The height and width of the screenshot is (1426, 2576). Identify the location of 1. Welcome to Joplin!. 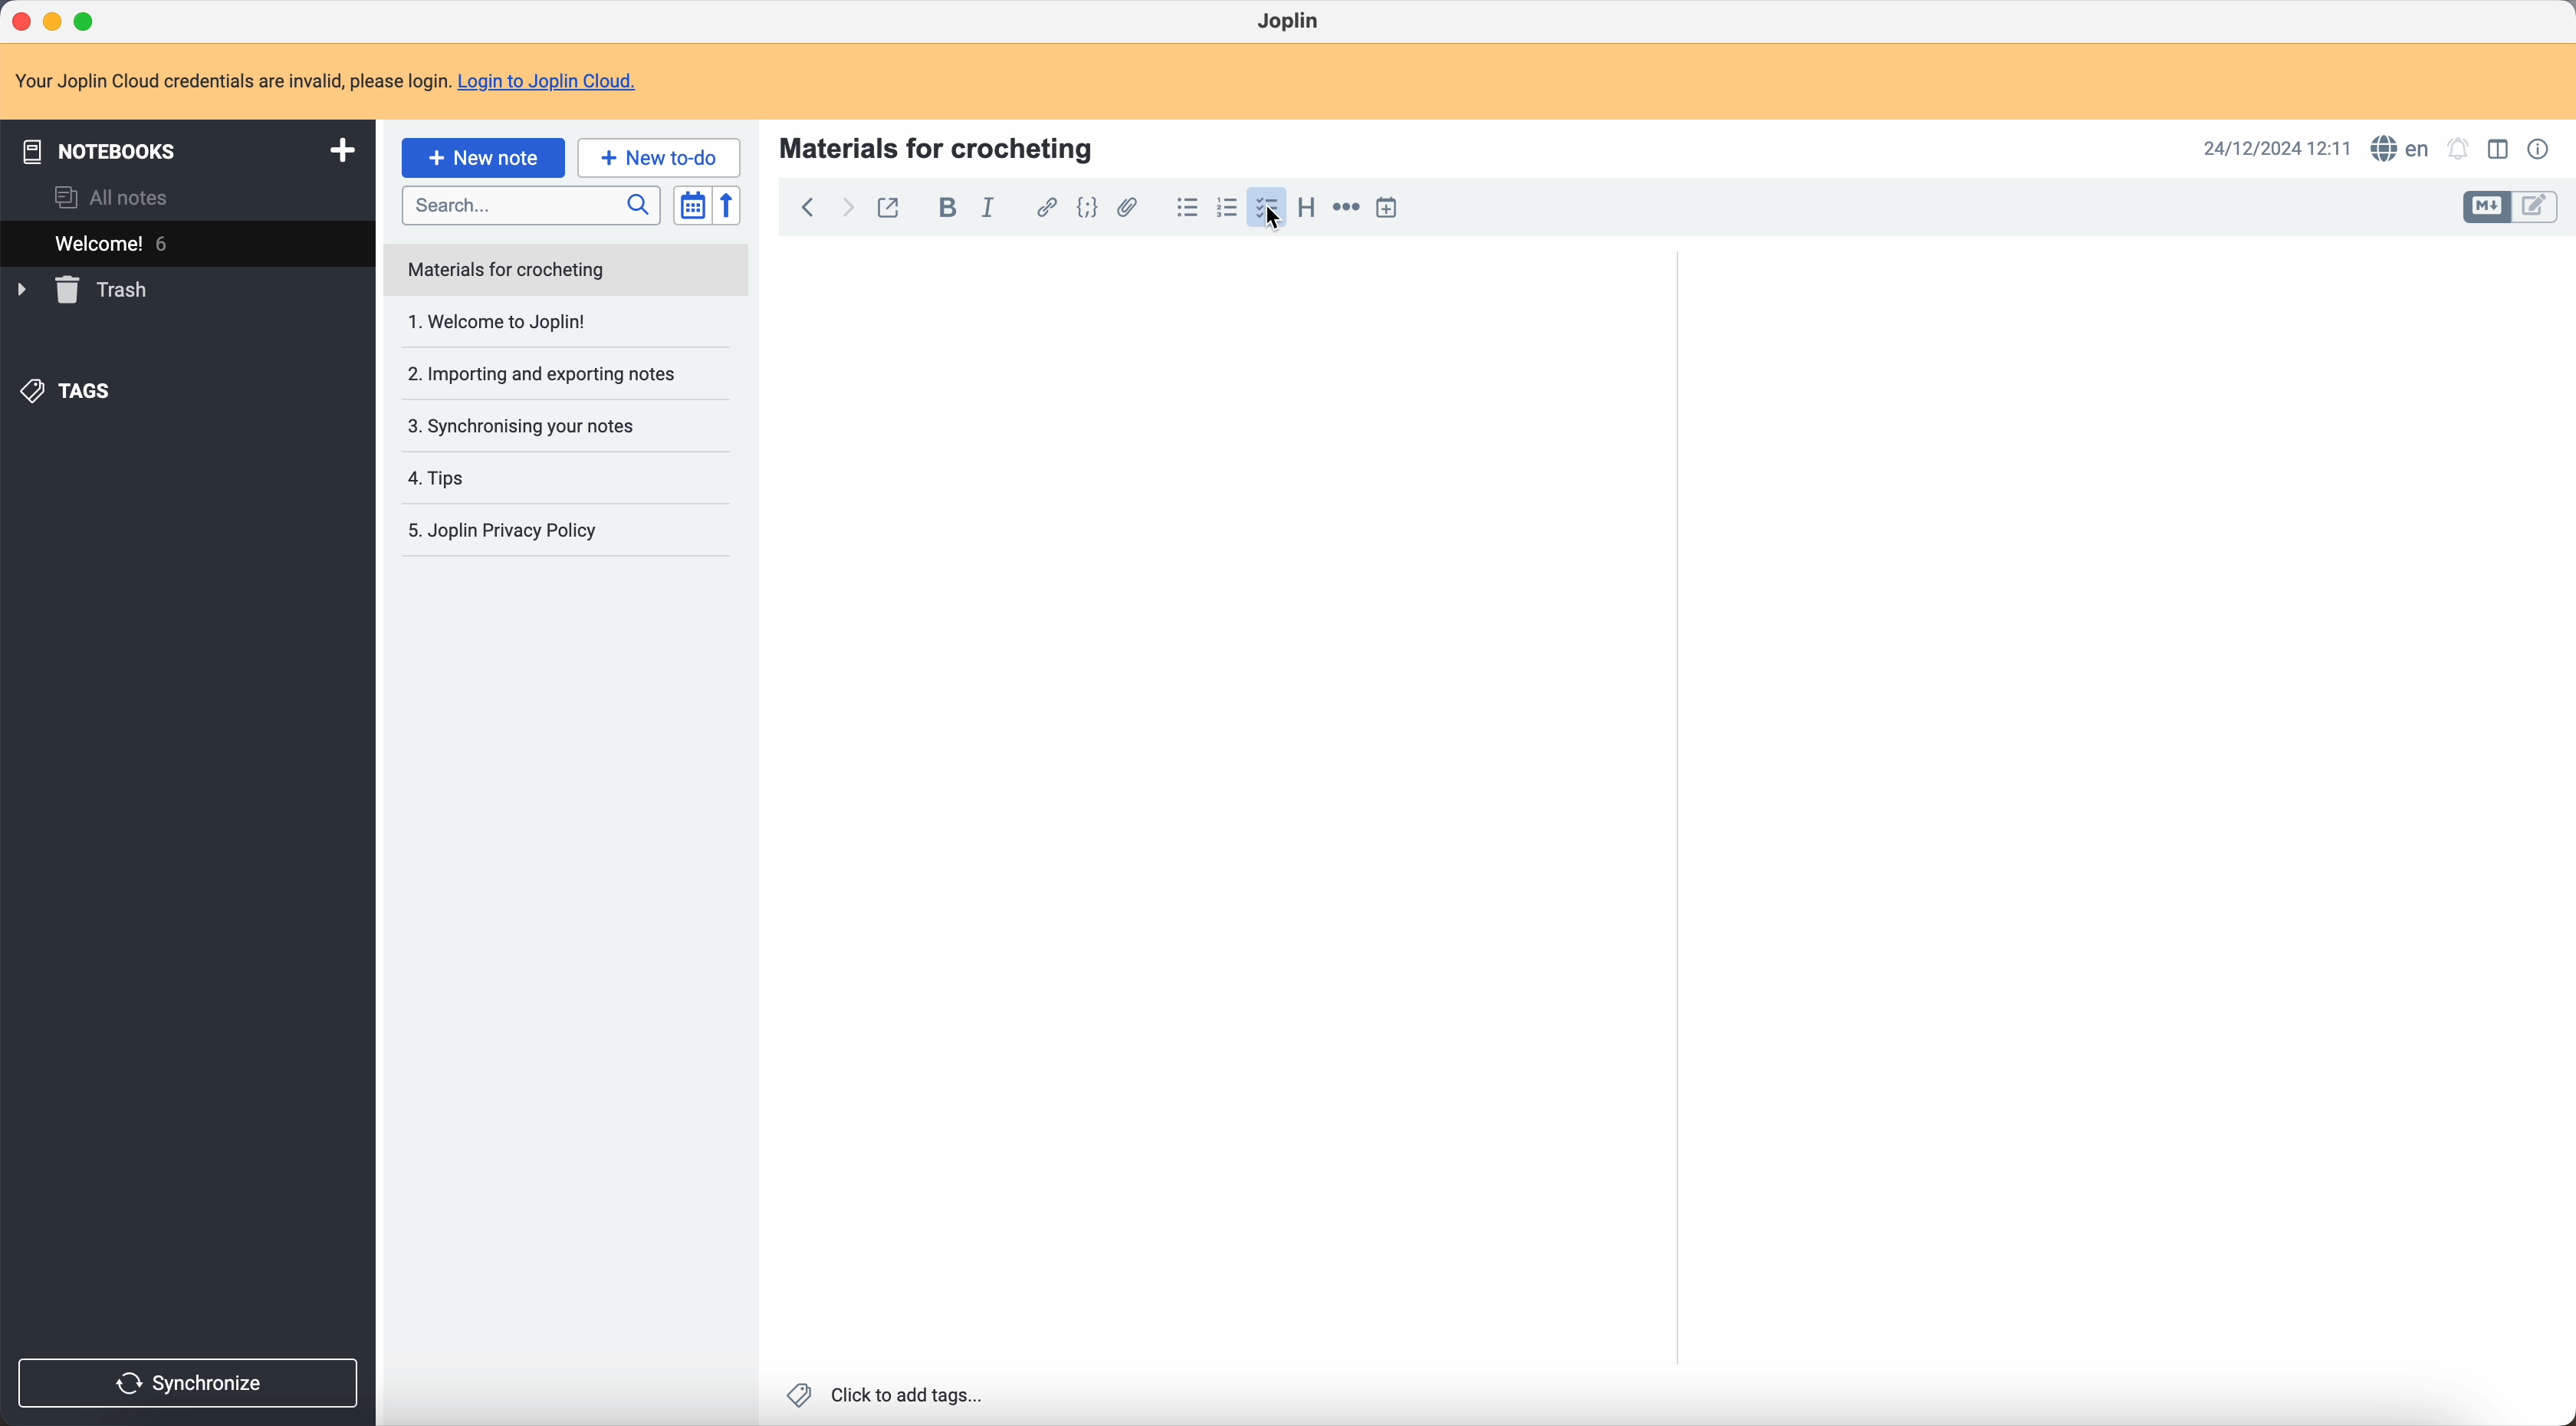
(553, 324).